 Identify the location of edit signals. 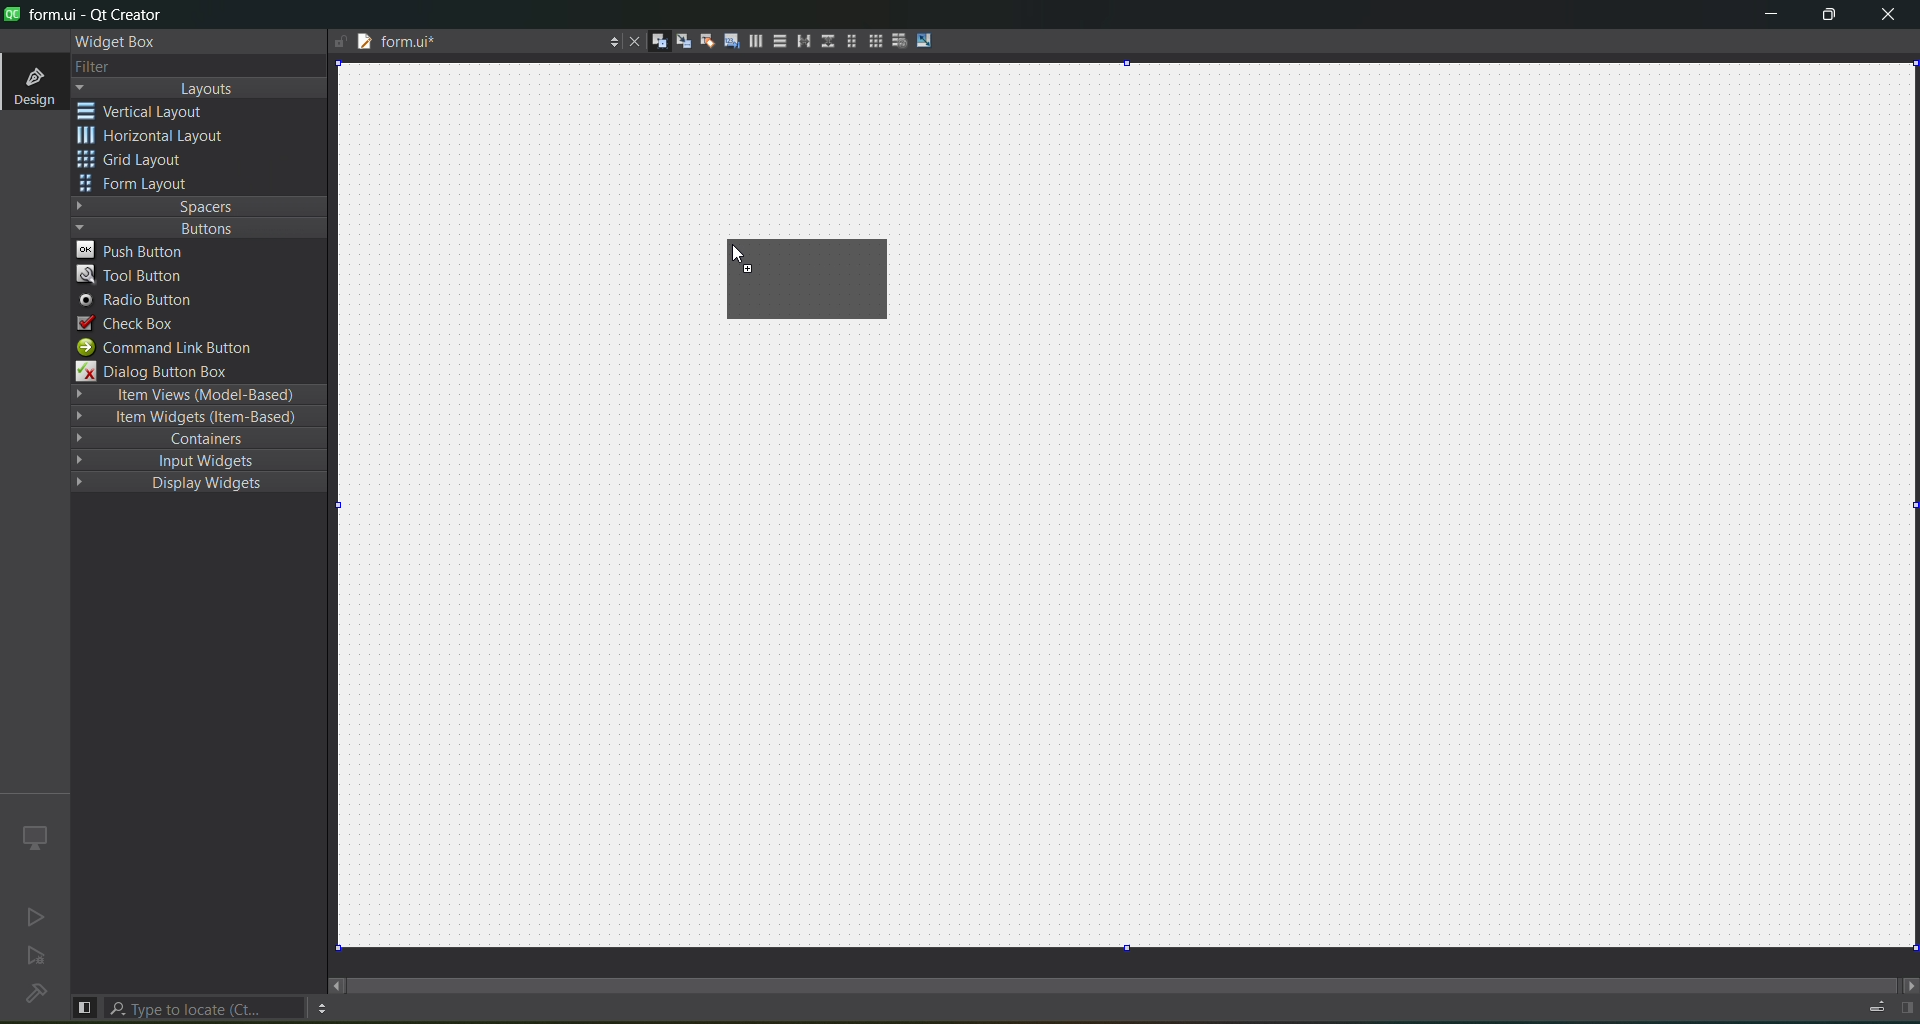
(683, 44).